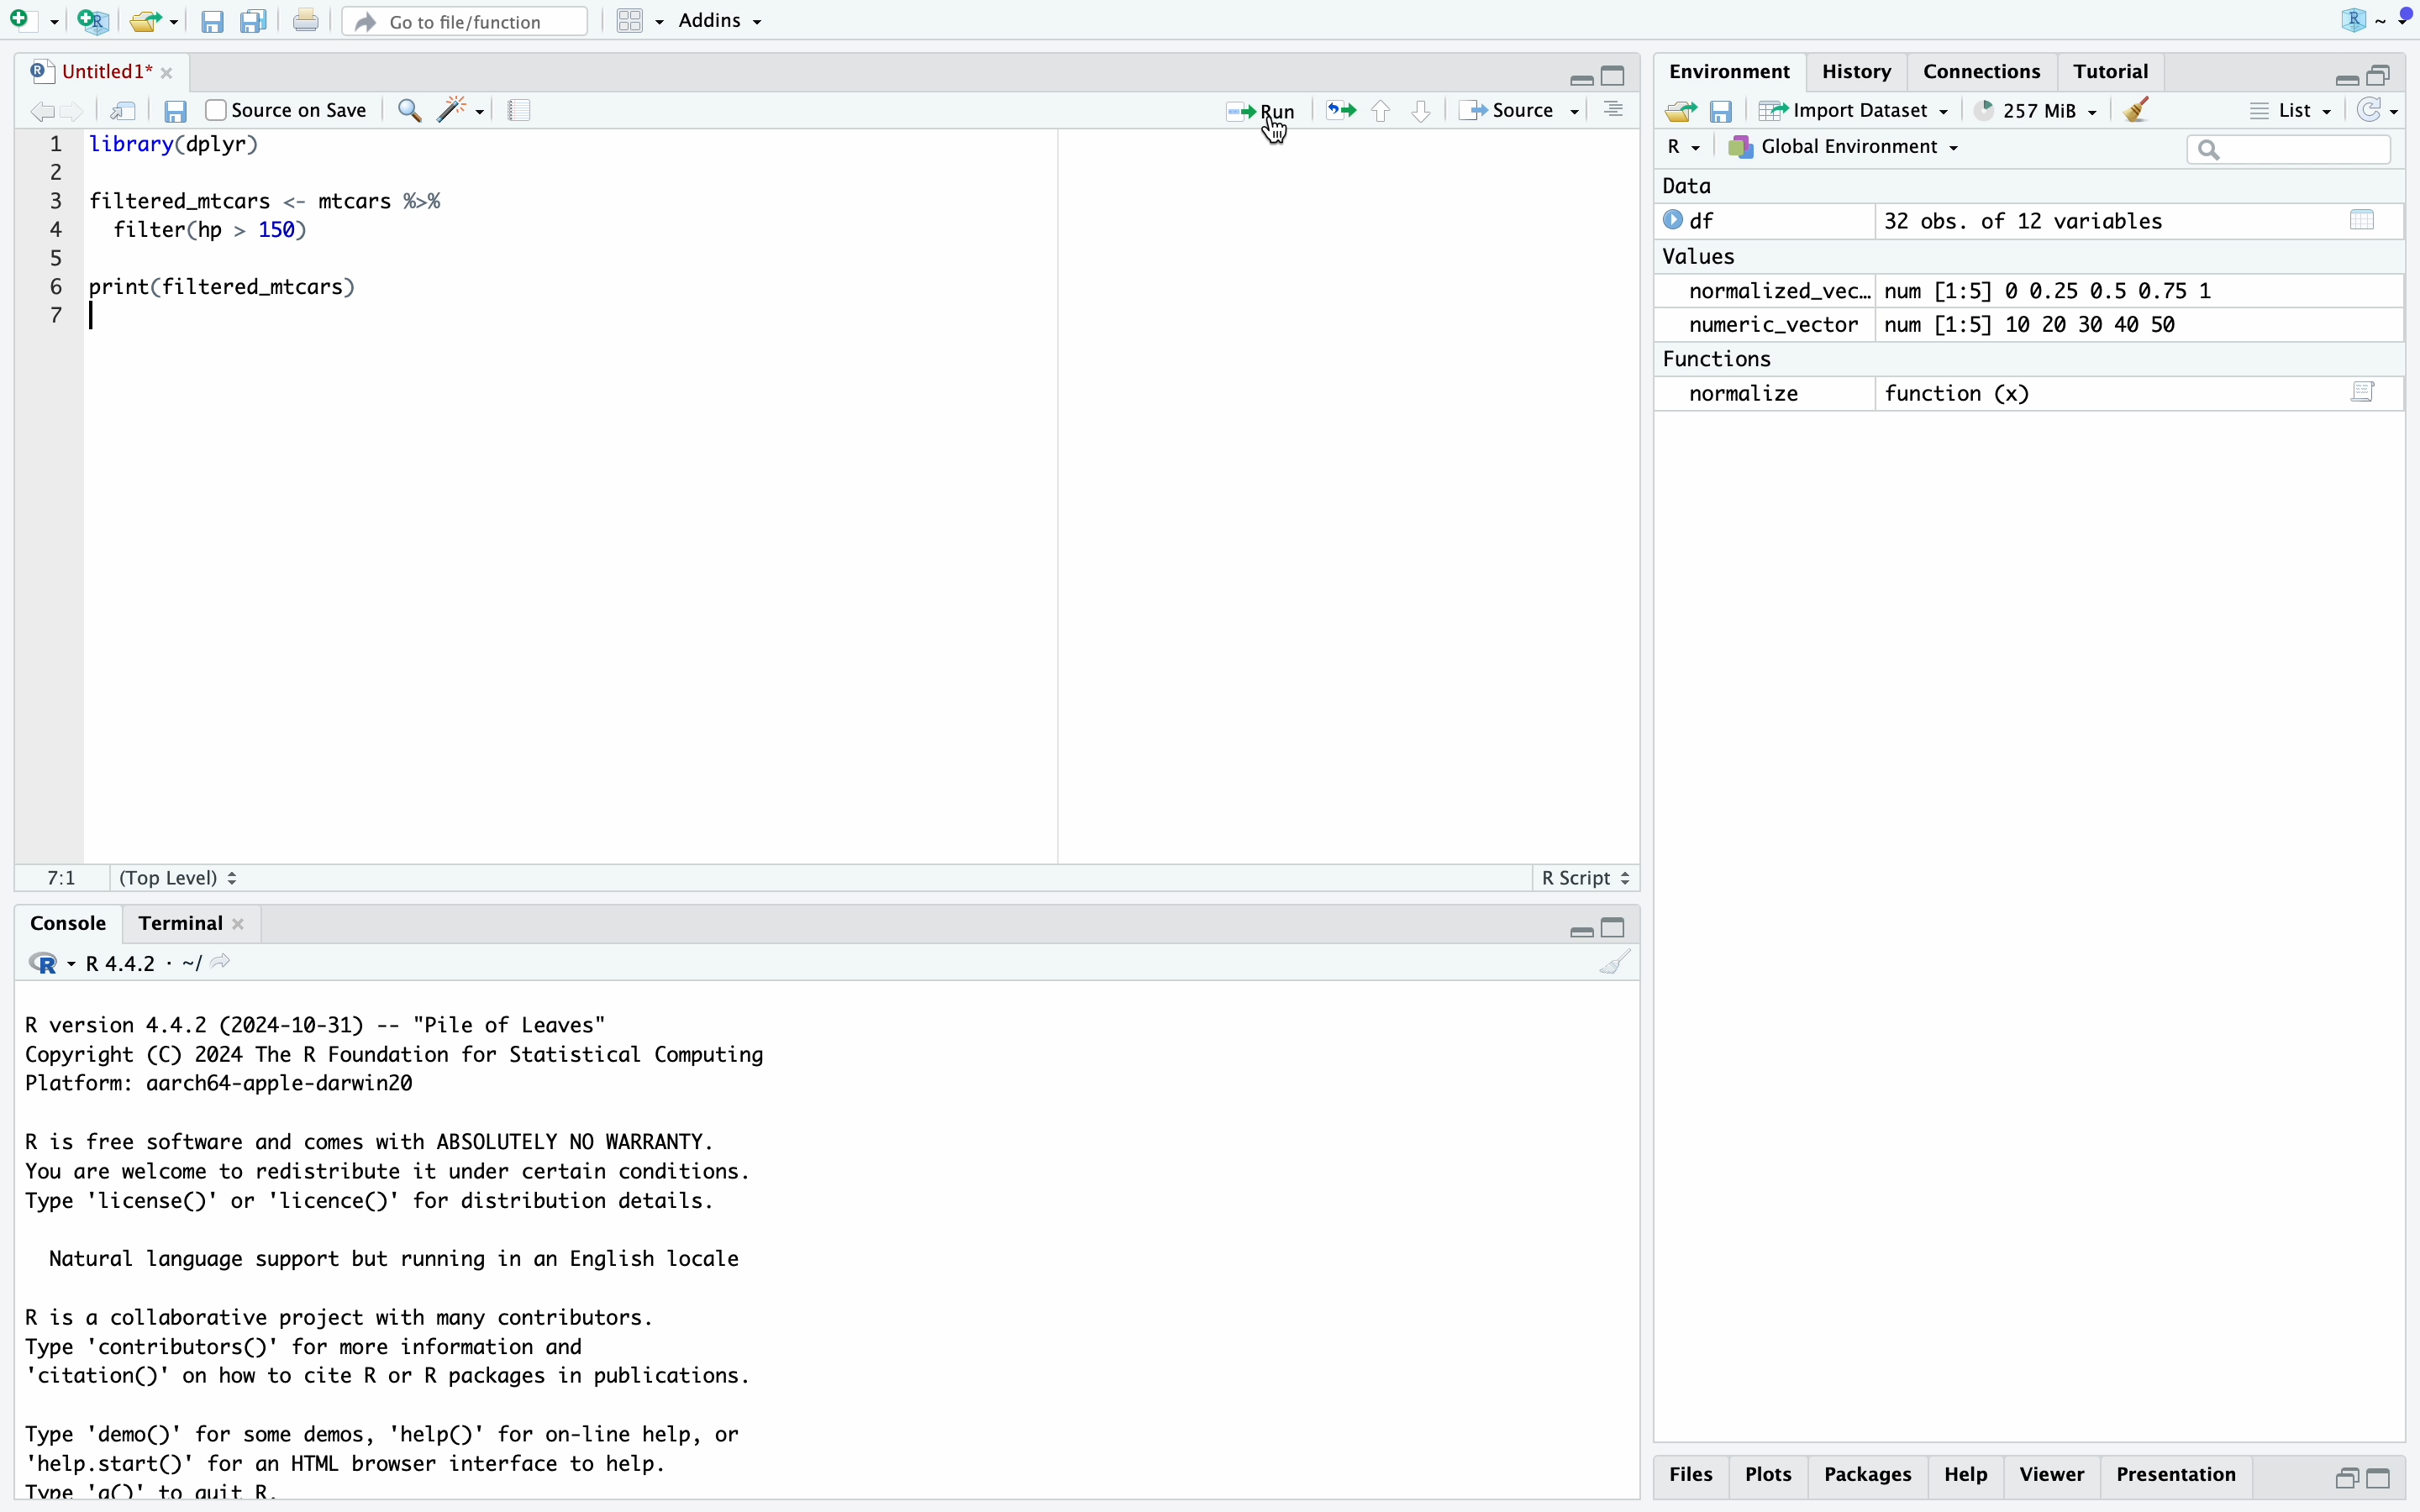 The width and height of the screenshot is (2420, 1512). Describe the element at coordinates (1618, 928) in the screenshot. I see `maximize` at that location.